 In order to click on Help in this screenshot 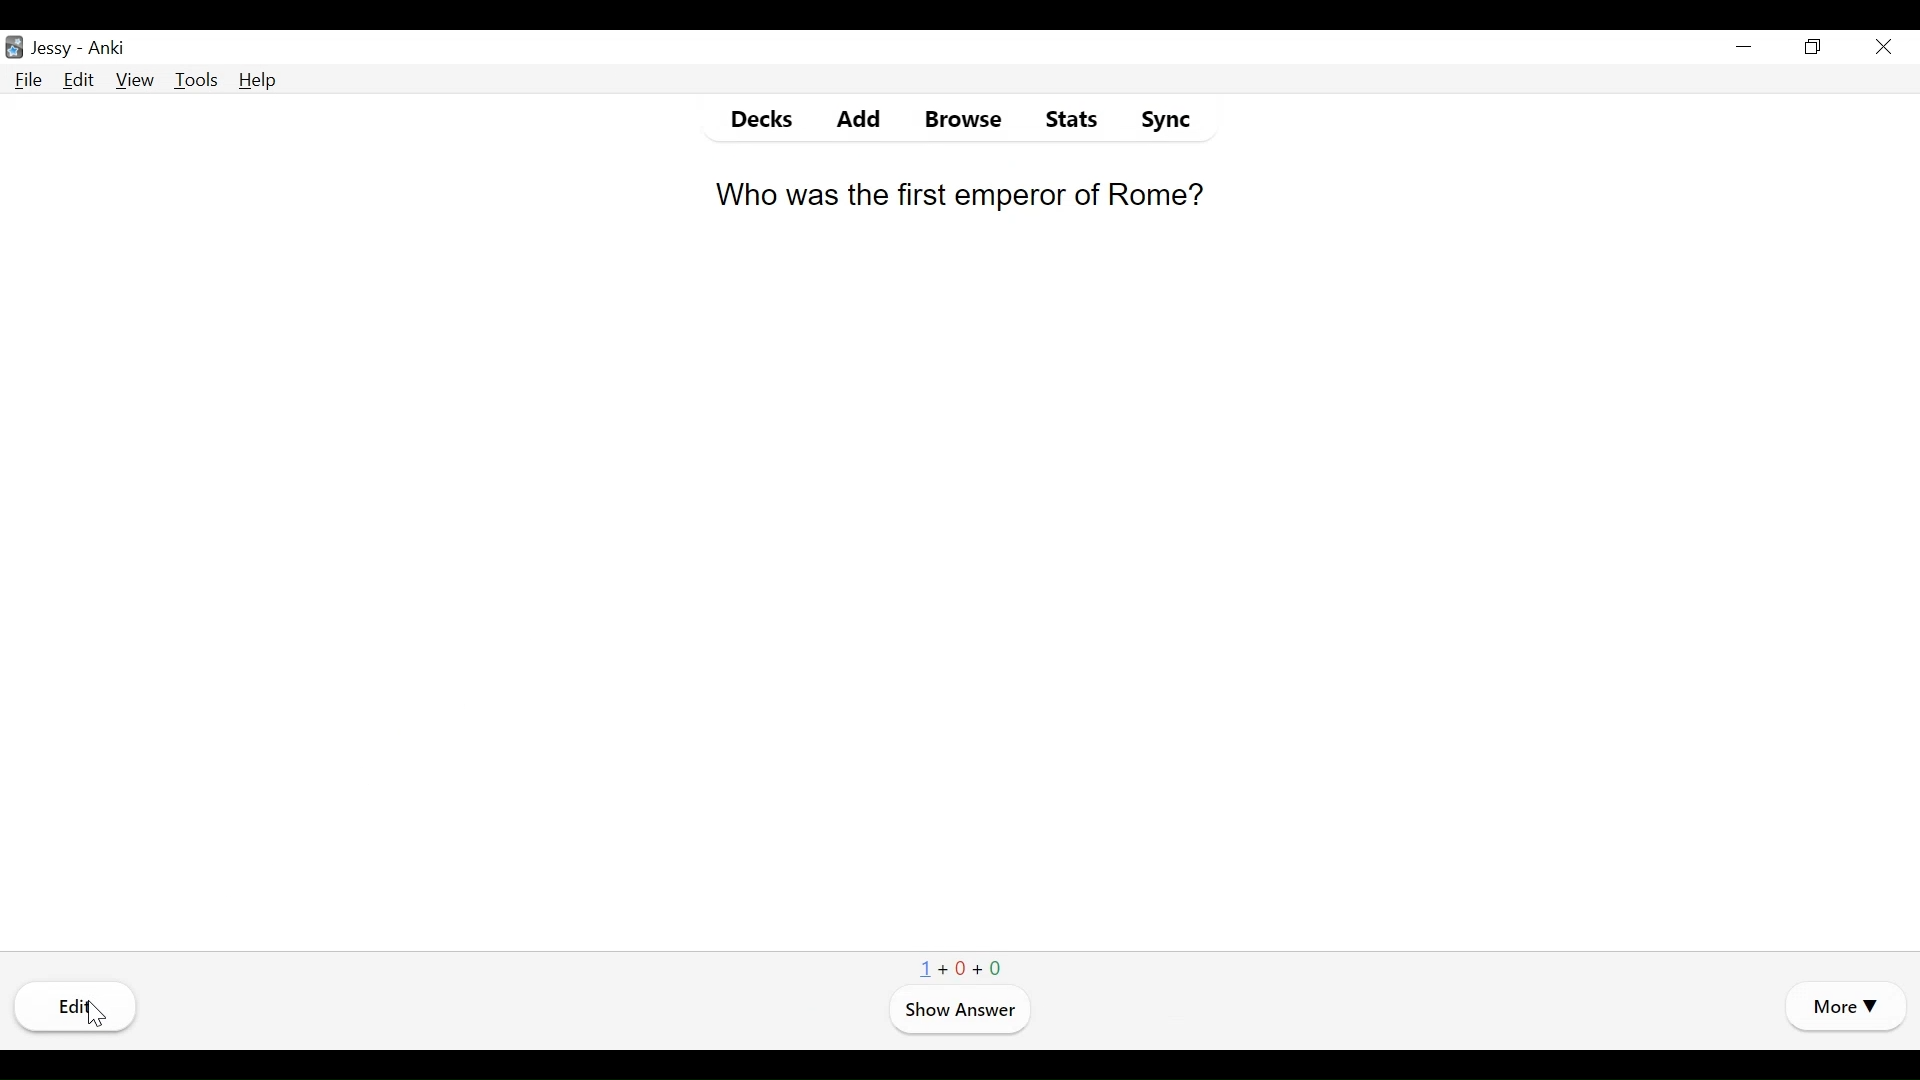, I will do `click(259, 81)`.